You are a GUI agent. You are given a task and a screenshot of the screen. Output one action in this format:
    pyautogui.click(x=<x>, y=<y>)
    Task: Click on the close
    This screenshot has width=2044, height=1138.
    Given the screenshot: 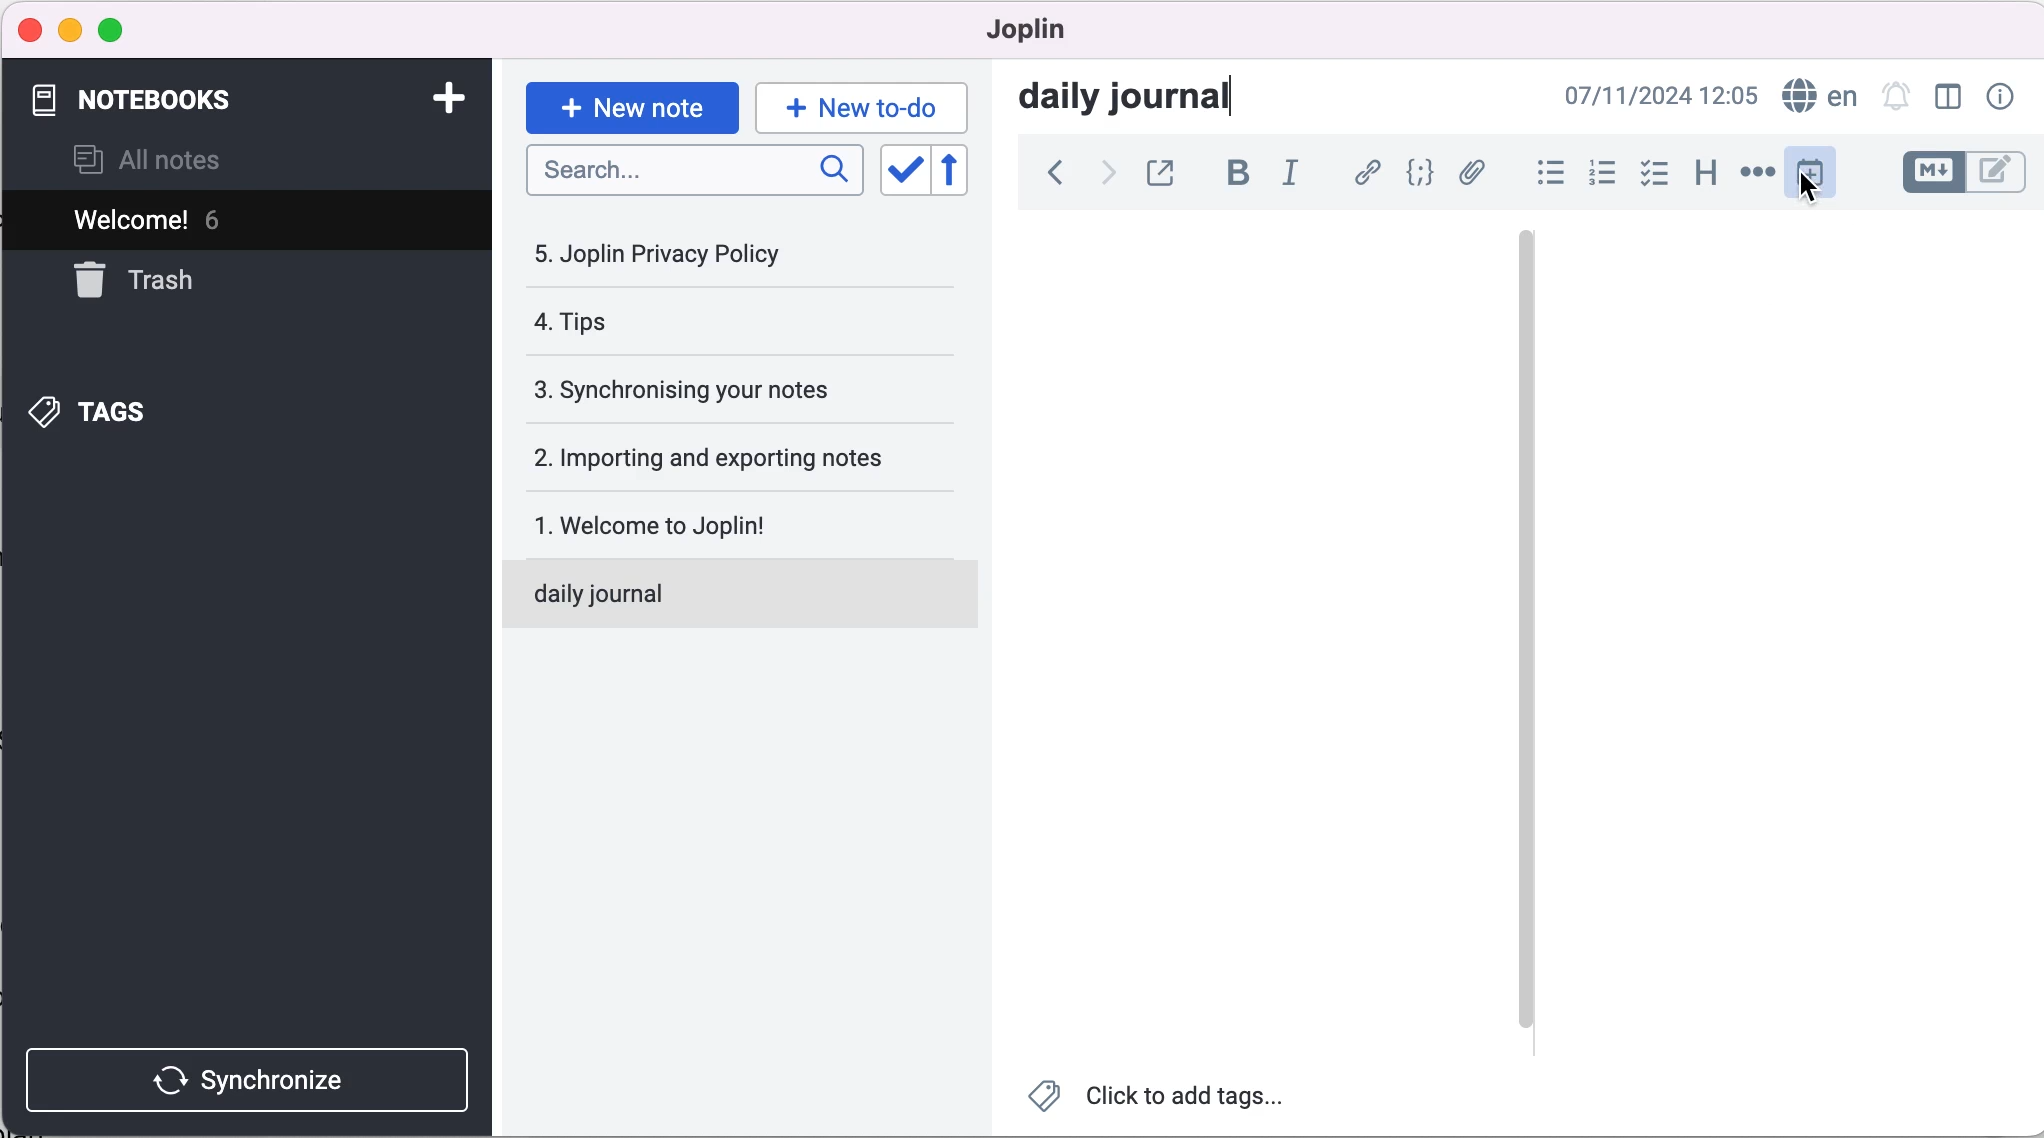 What is the action you would take?
    pyautogui.click(x=27, y=31)
    